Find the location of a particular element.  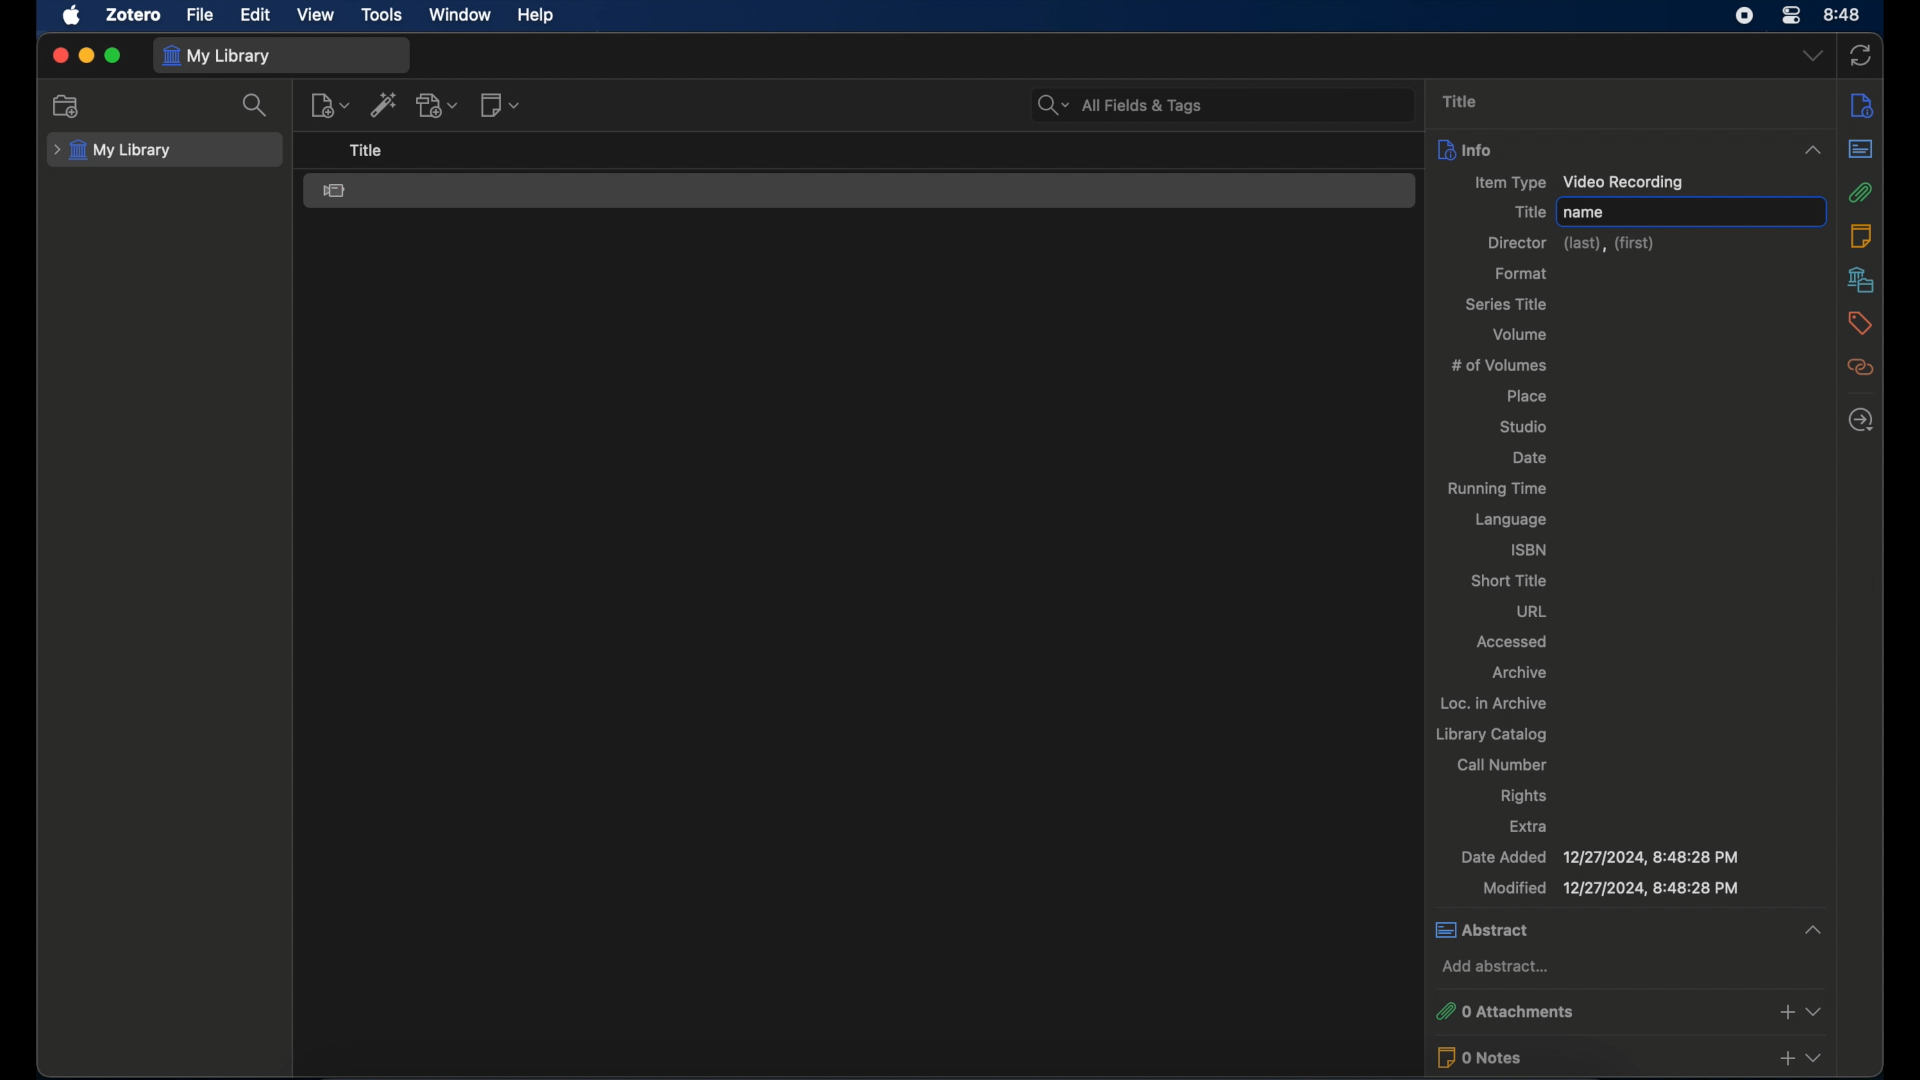

date is located at coordinates (1529, 458).